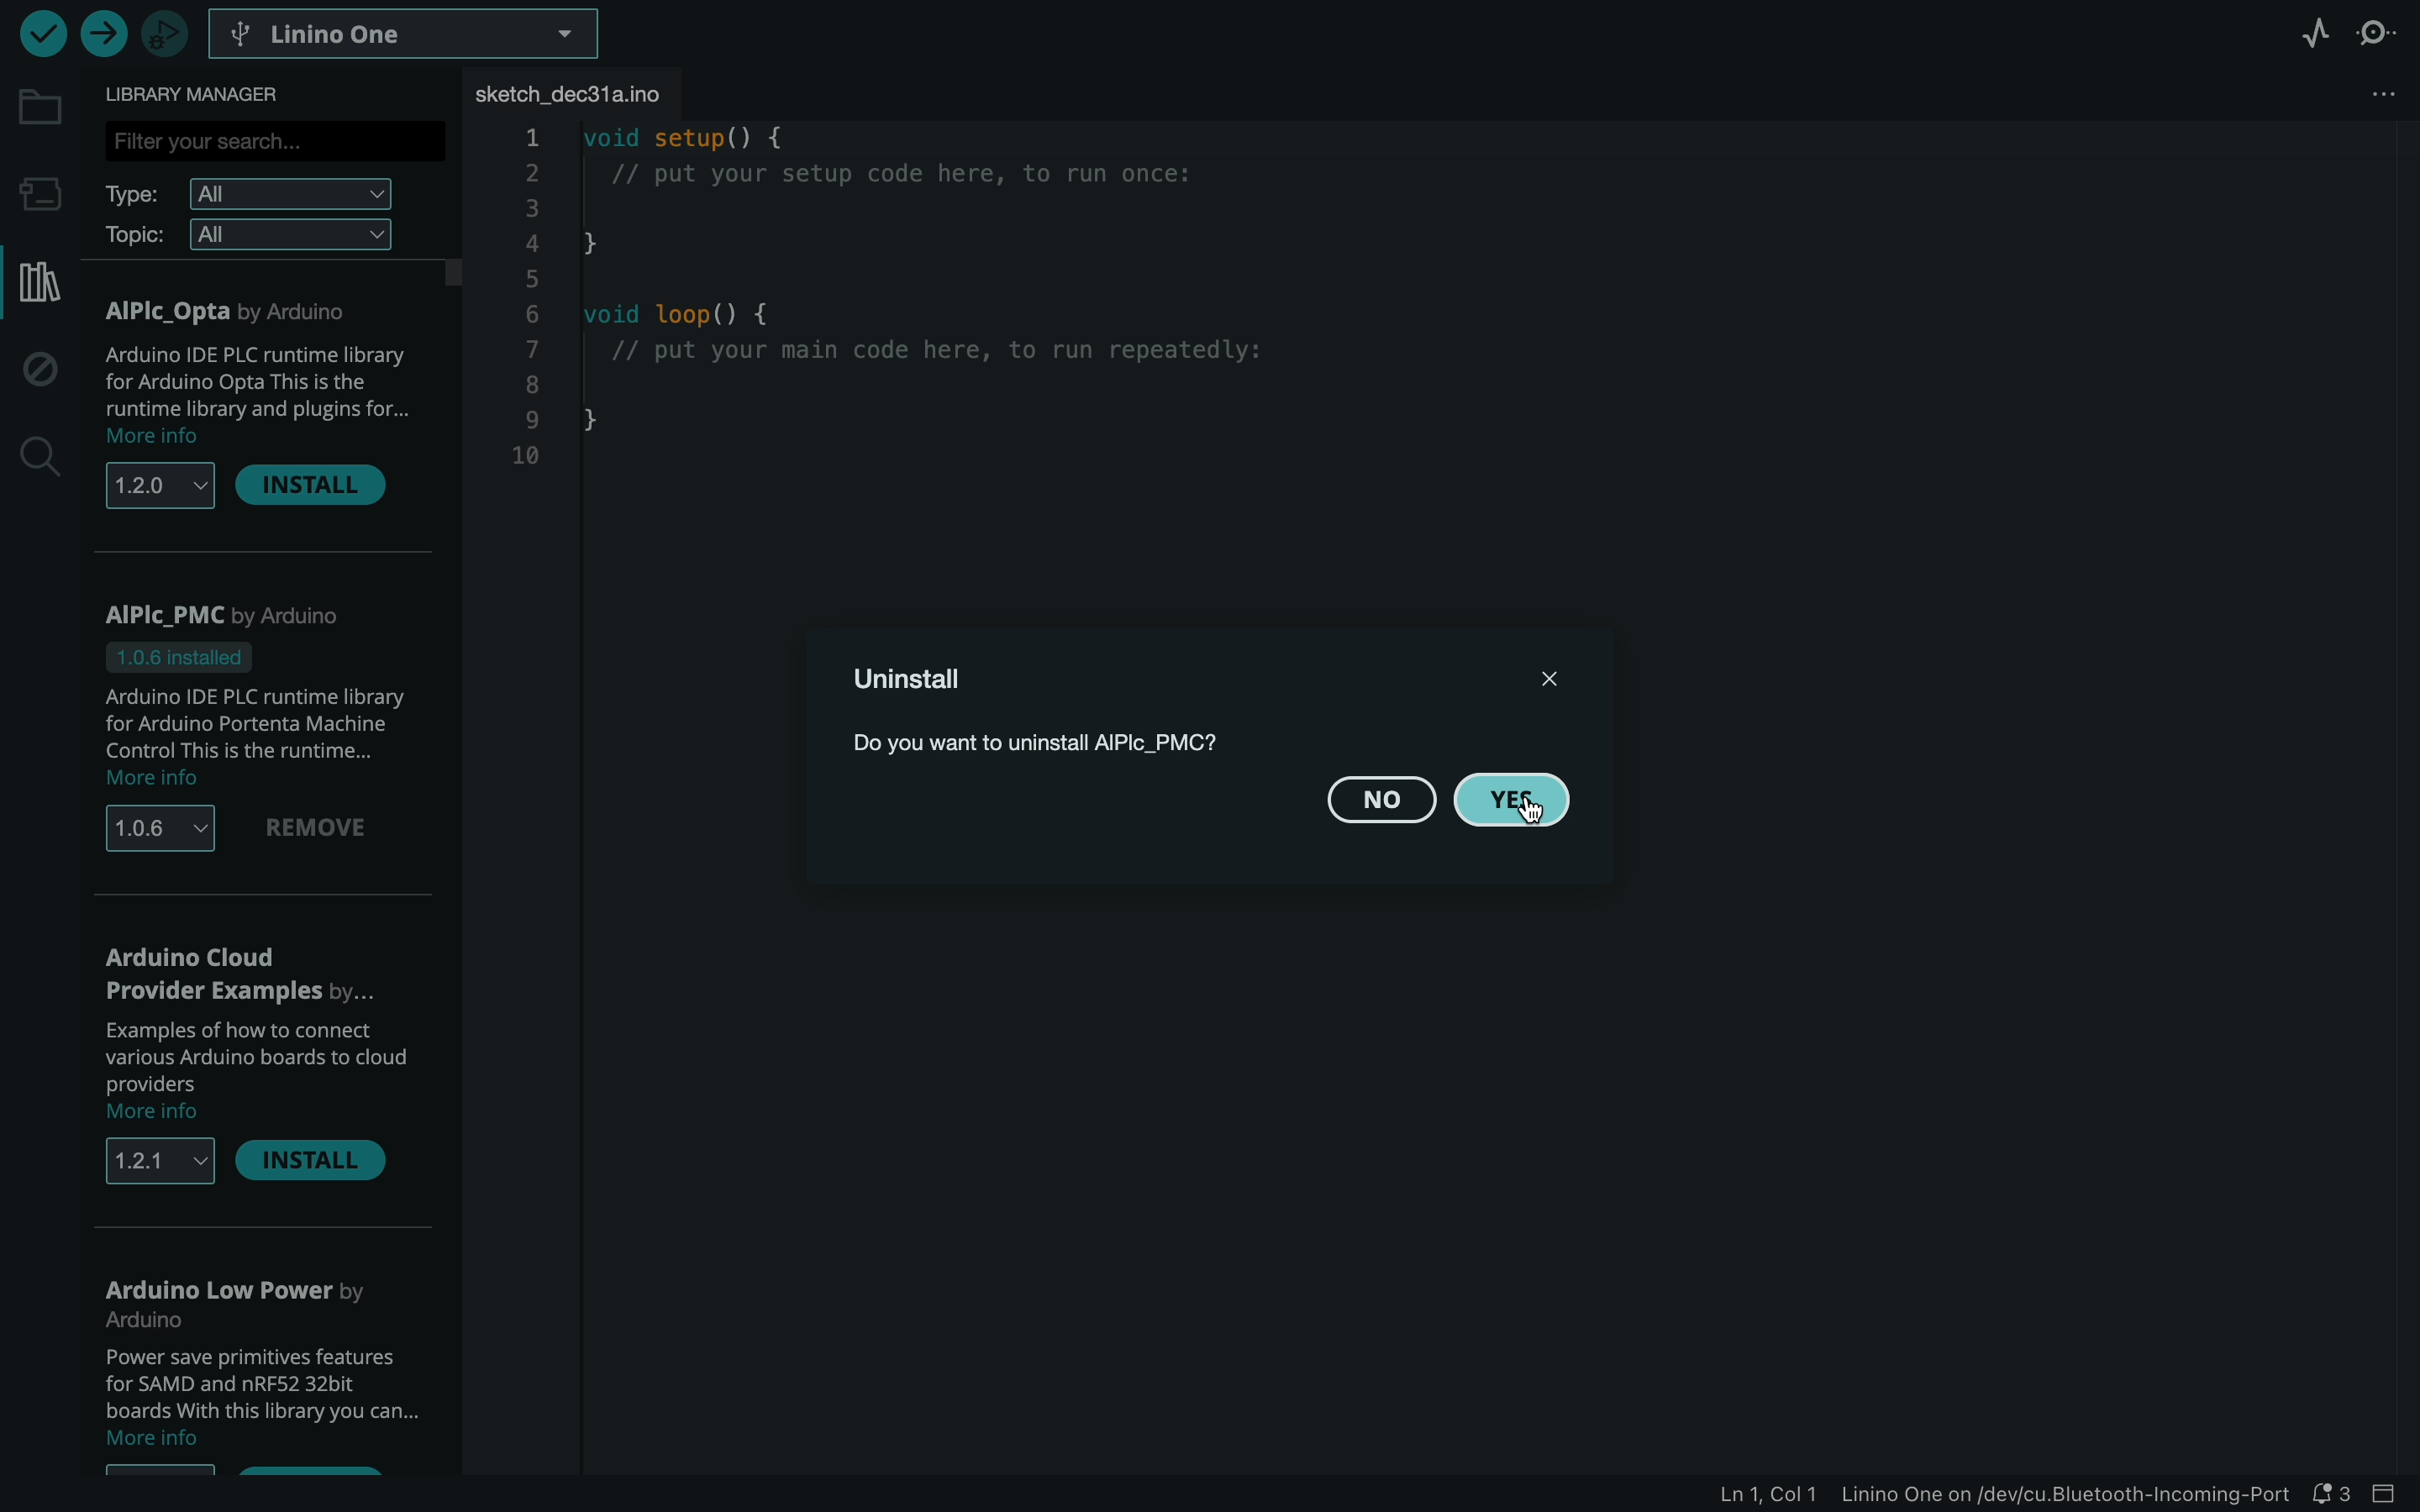 The width and height of the screenshot is (2420, 1512). Describe the element at coordinates (2382, 38) in the screenshot. I see `serial monitor` at that location.